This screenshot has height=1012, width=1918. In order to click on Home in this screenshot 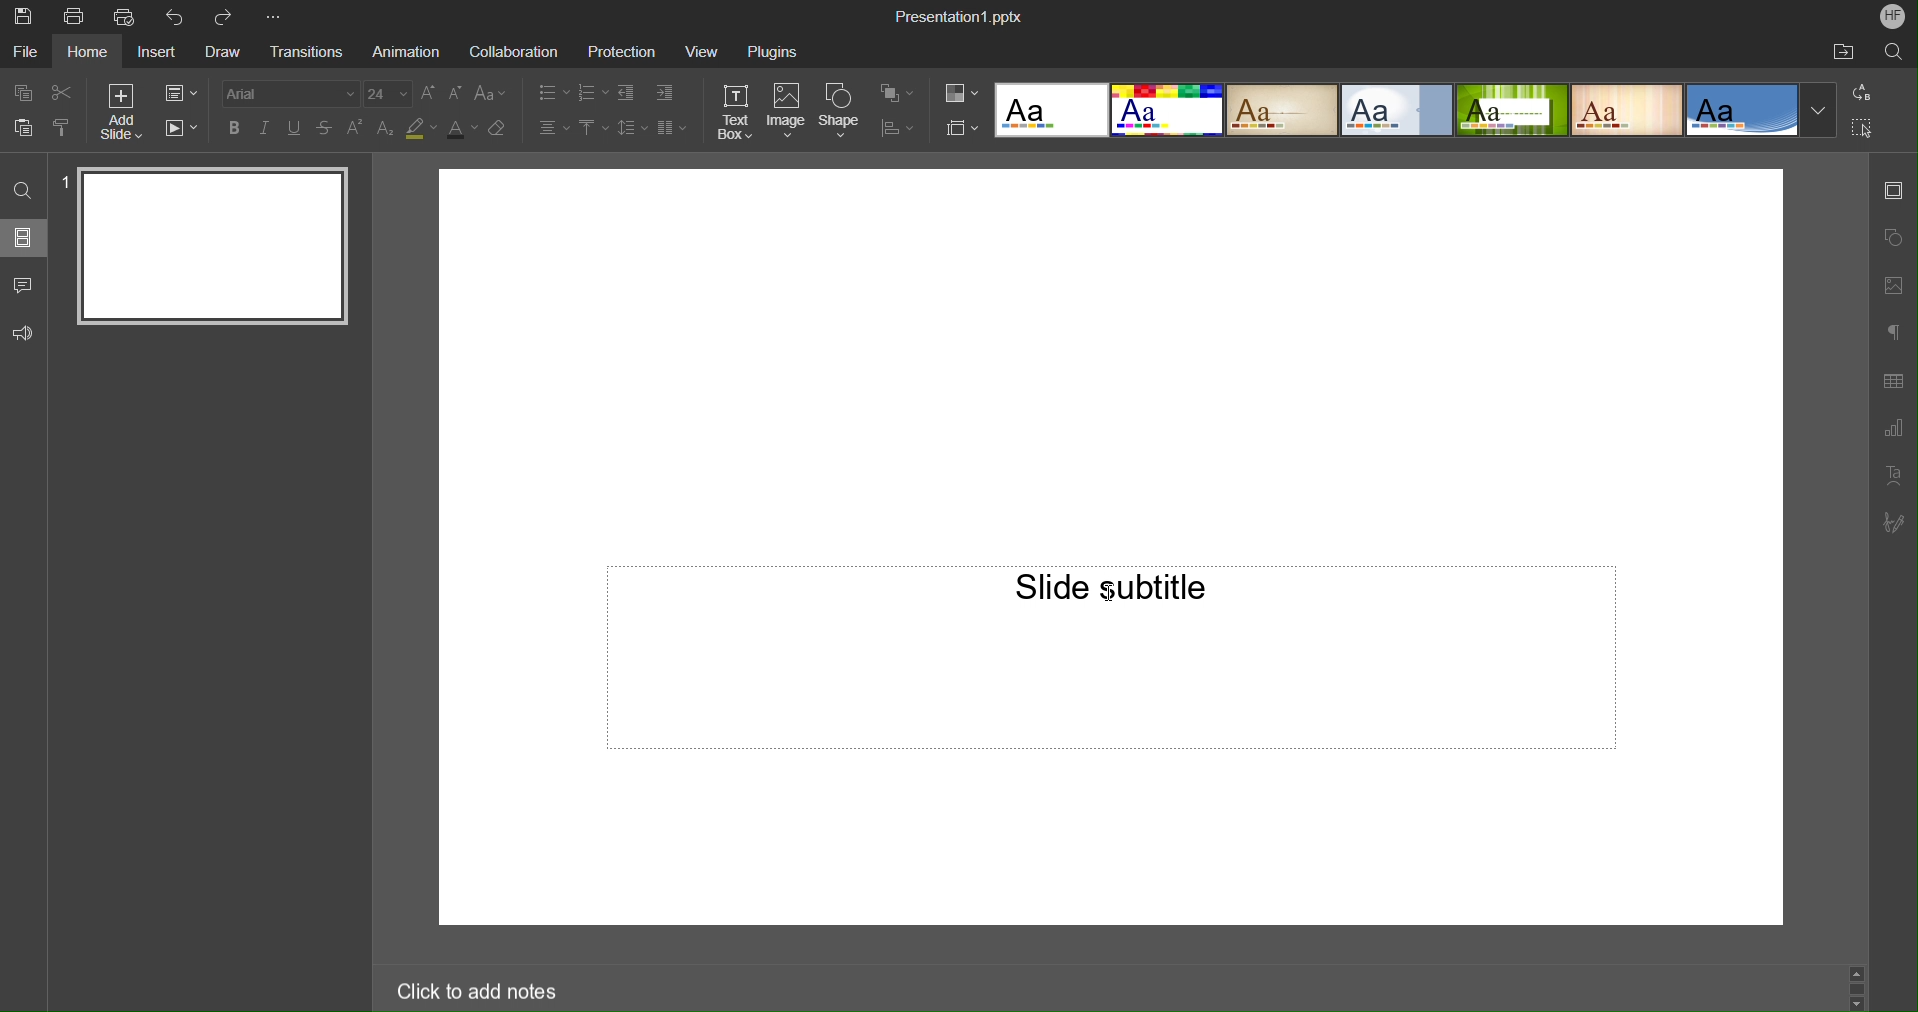, I will do `click(88, 53)`.